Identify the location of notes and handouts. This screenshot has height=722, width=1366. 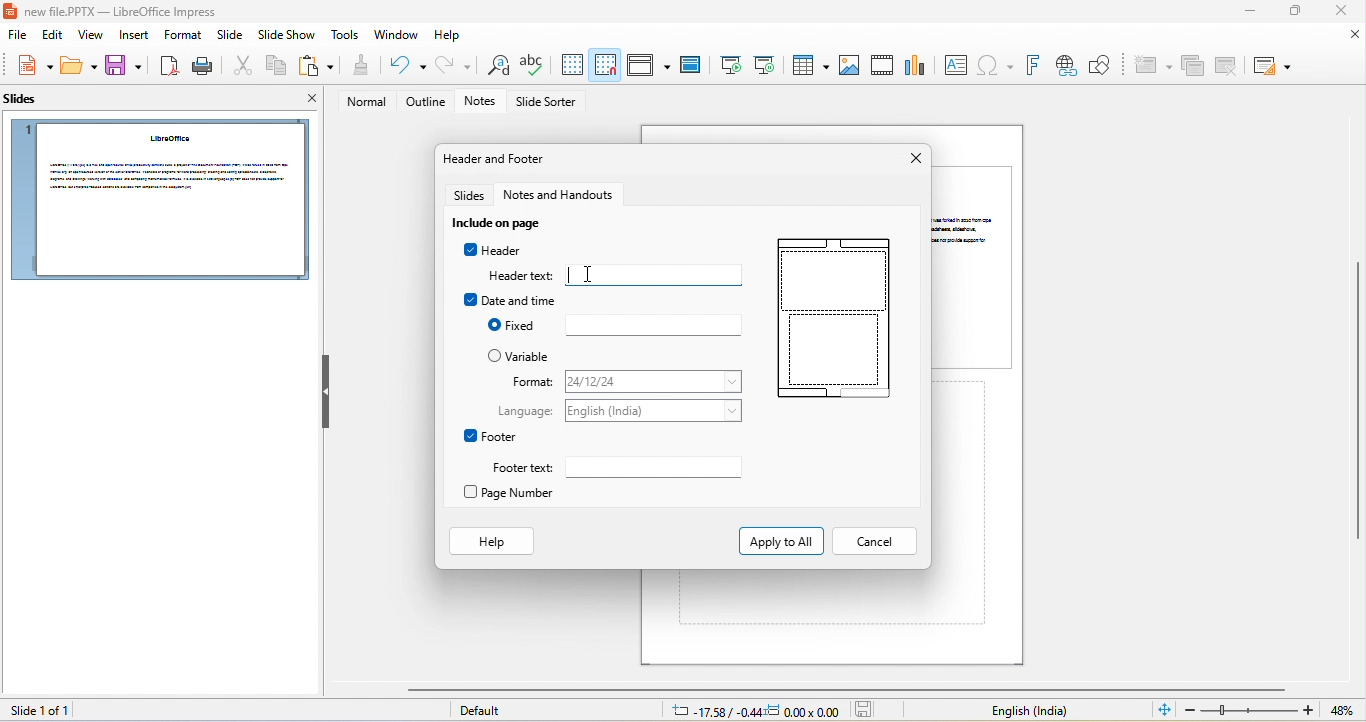
(567, 196).